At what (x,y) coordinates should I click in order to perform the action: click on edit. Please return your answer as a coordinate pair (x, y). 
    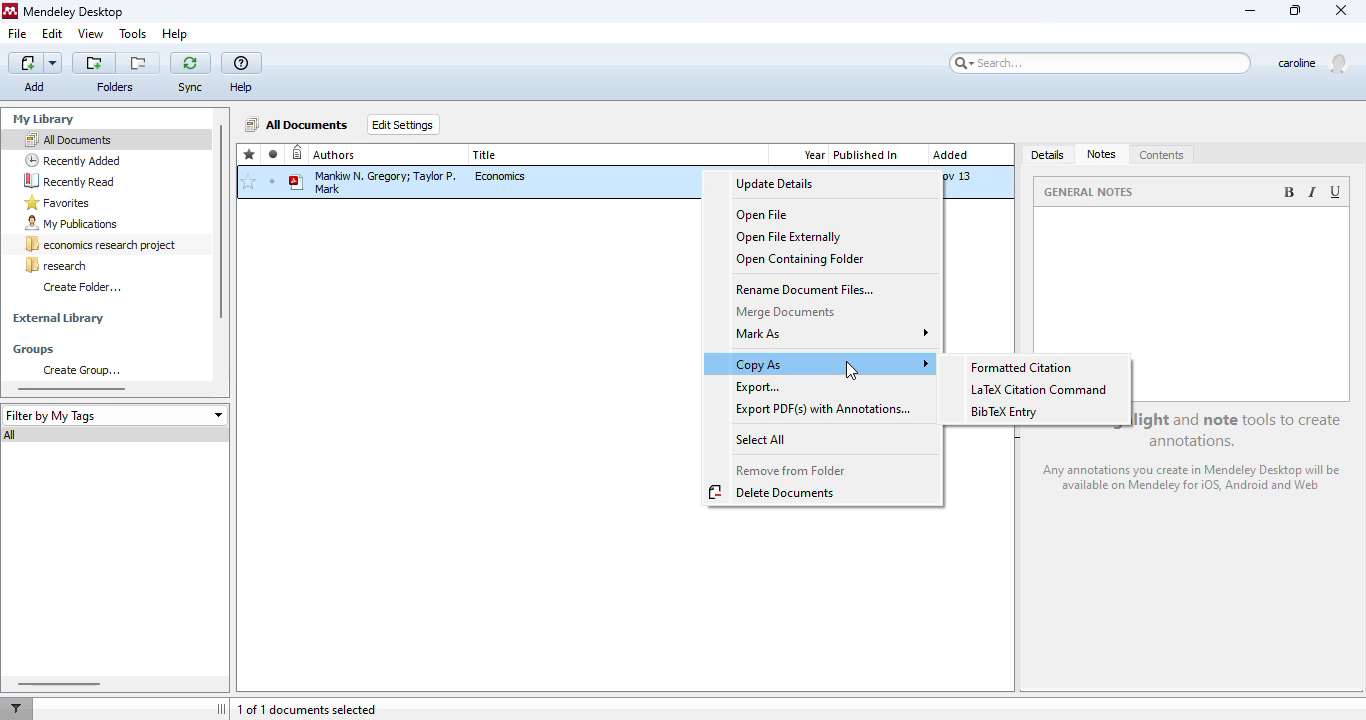
    Looking at the image, I should click on (52, 33).